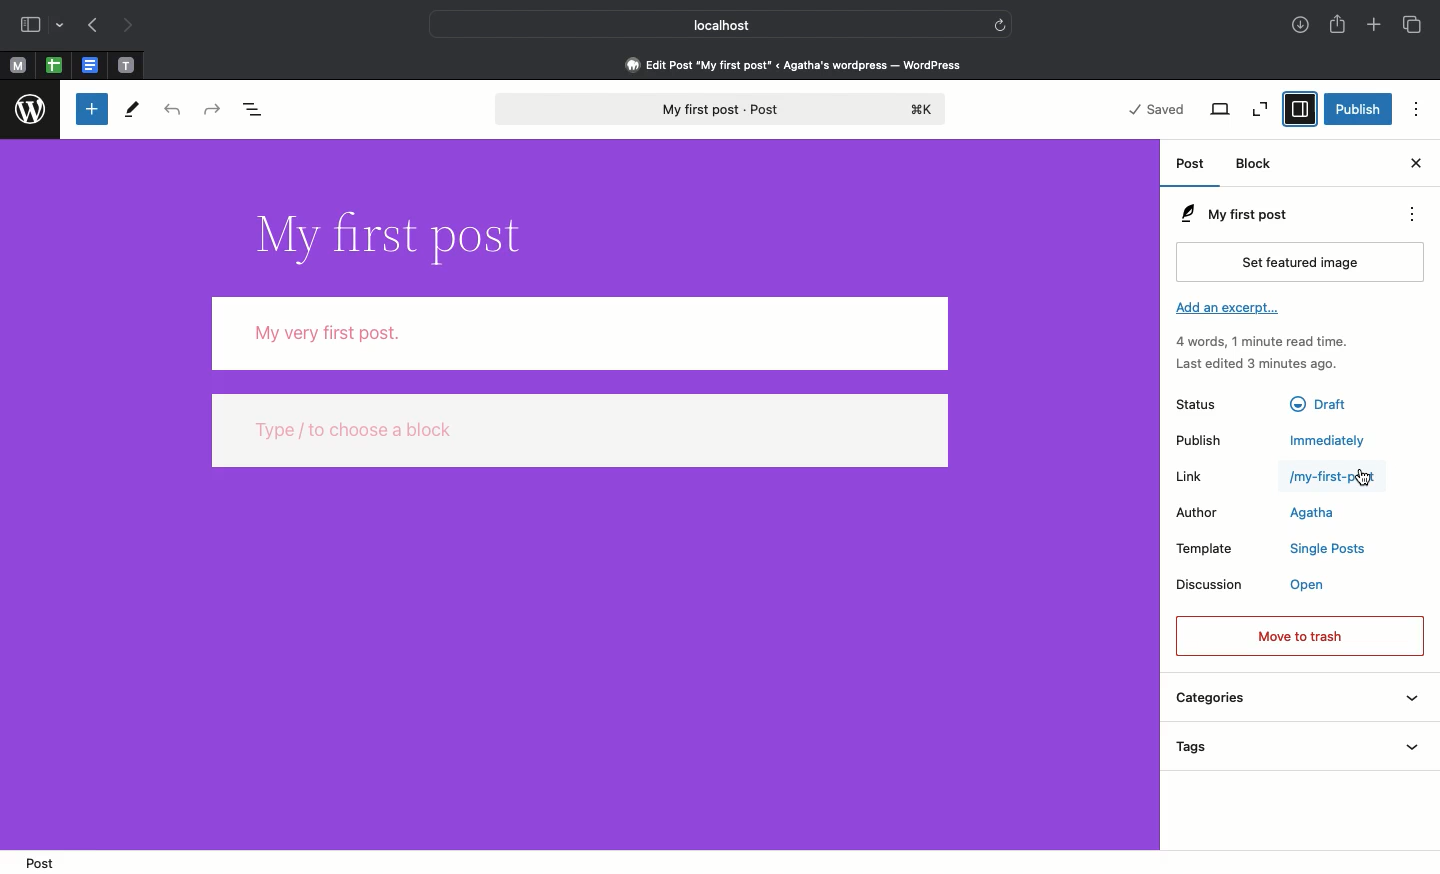 This screenshot has height=874, width=1440. What do you see at coordinates (1410, 214) in the screenshot?
I see `Actions` at bounding box center [1410, 214].